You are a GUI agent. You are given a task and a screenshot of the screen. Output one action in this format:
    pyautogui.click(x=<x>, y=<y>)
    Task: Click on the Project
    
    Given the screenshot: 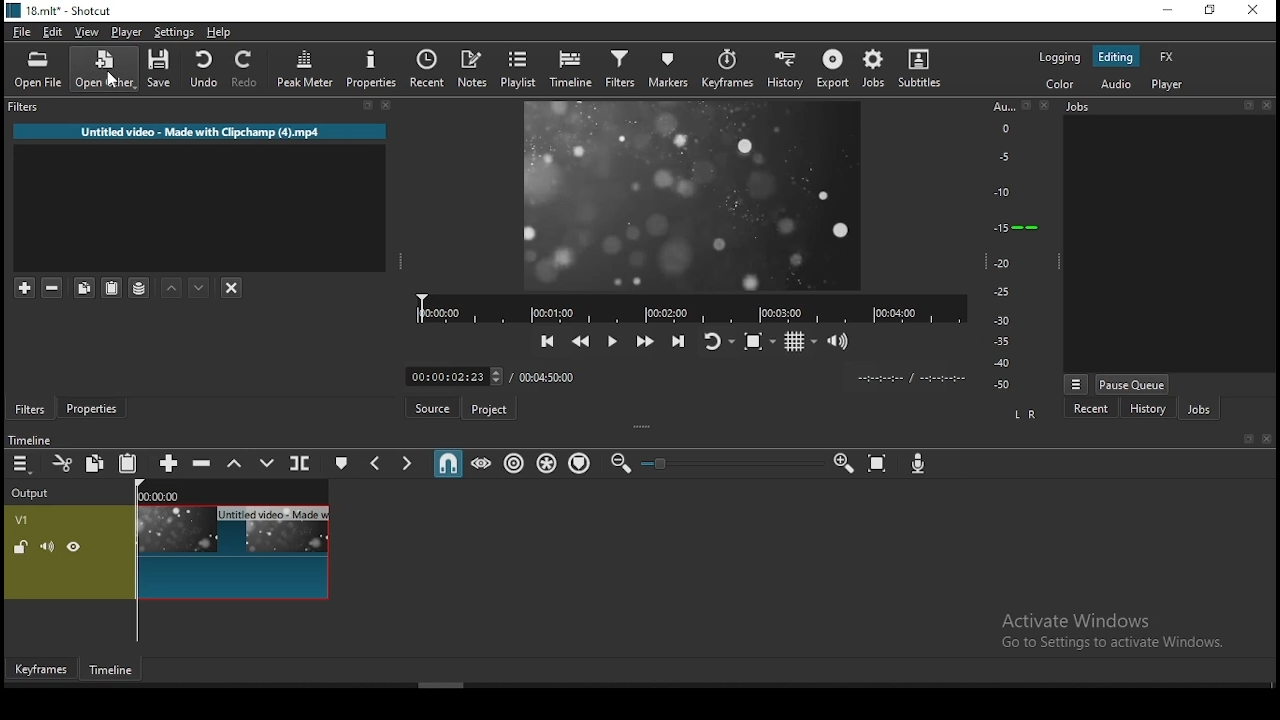 What is the action you would take?
    pyautogui.click(x=488, y=406)
    